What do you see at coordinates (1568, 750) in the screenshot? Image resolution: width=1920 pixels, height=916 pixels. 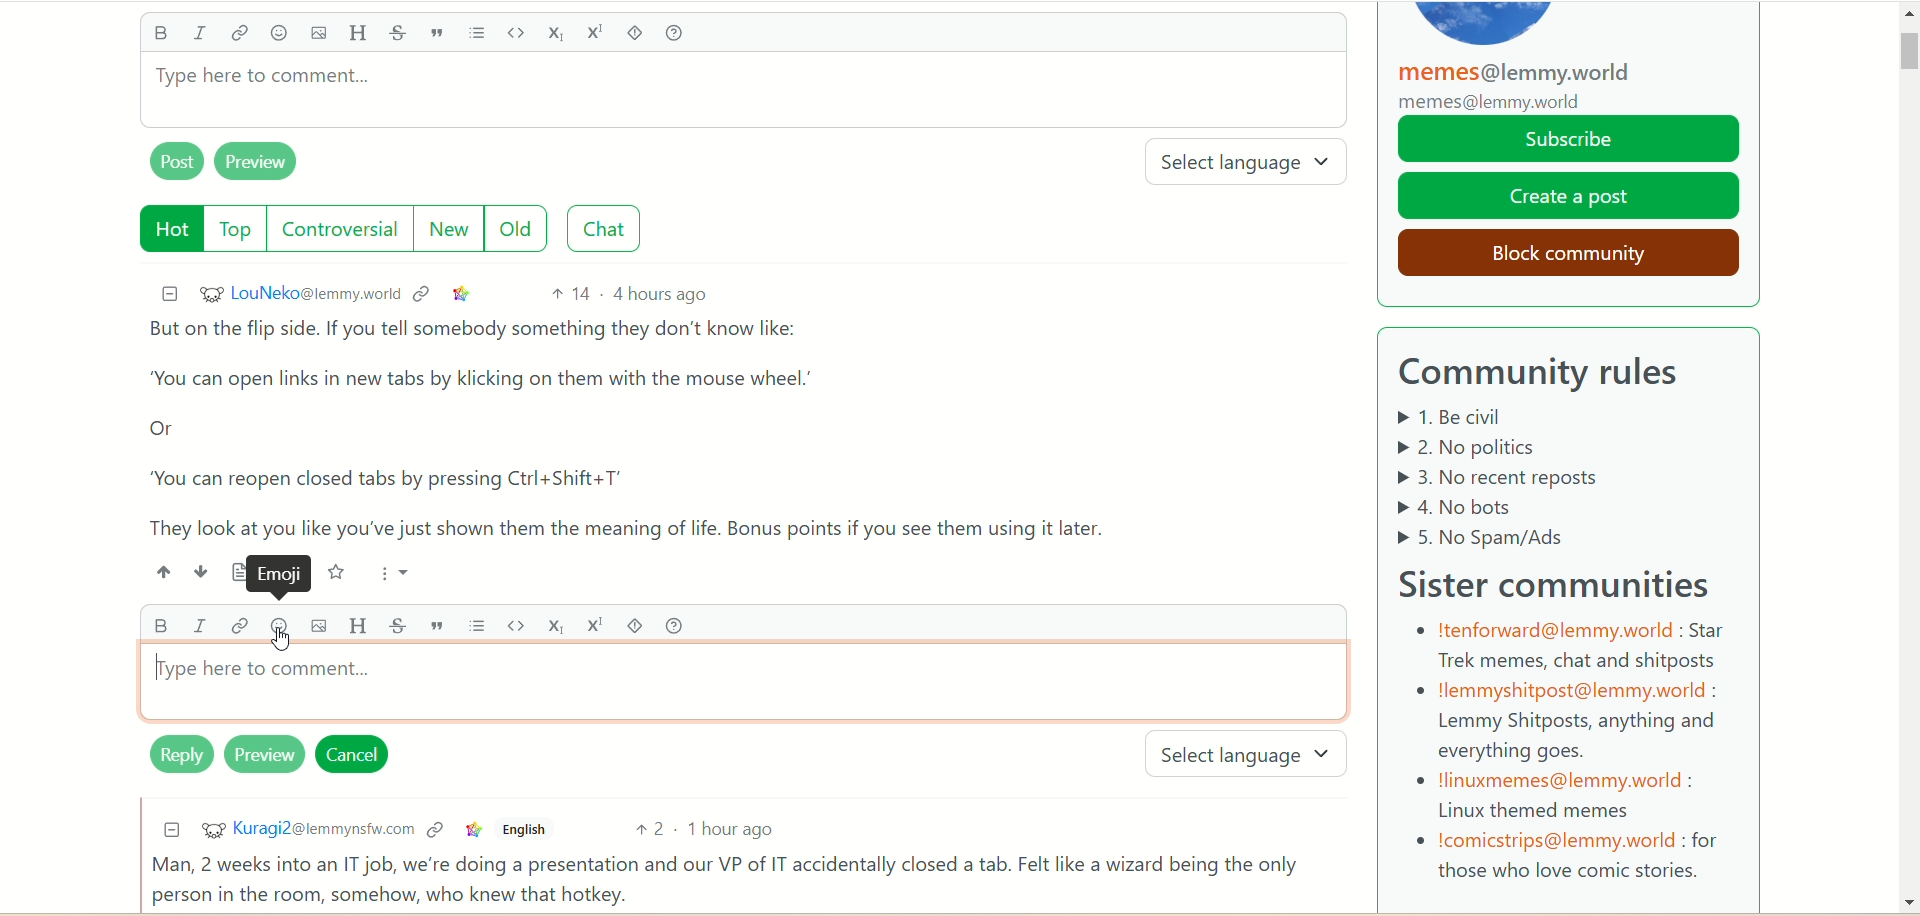 I see `sister communities details` at bounding box center [1568, 750].